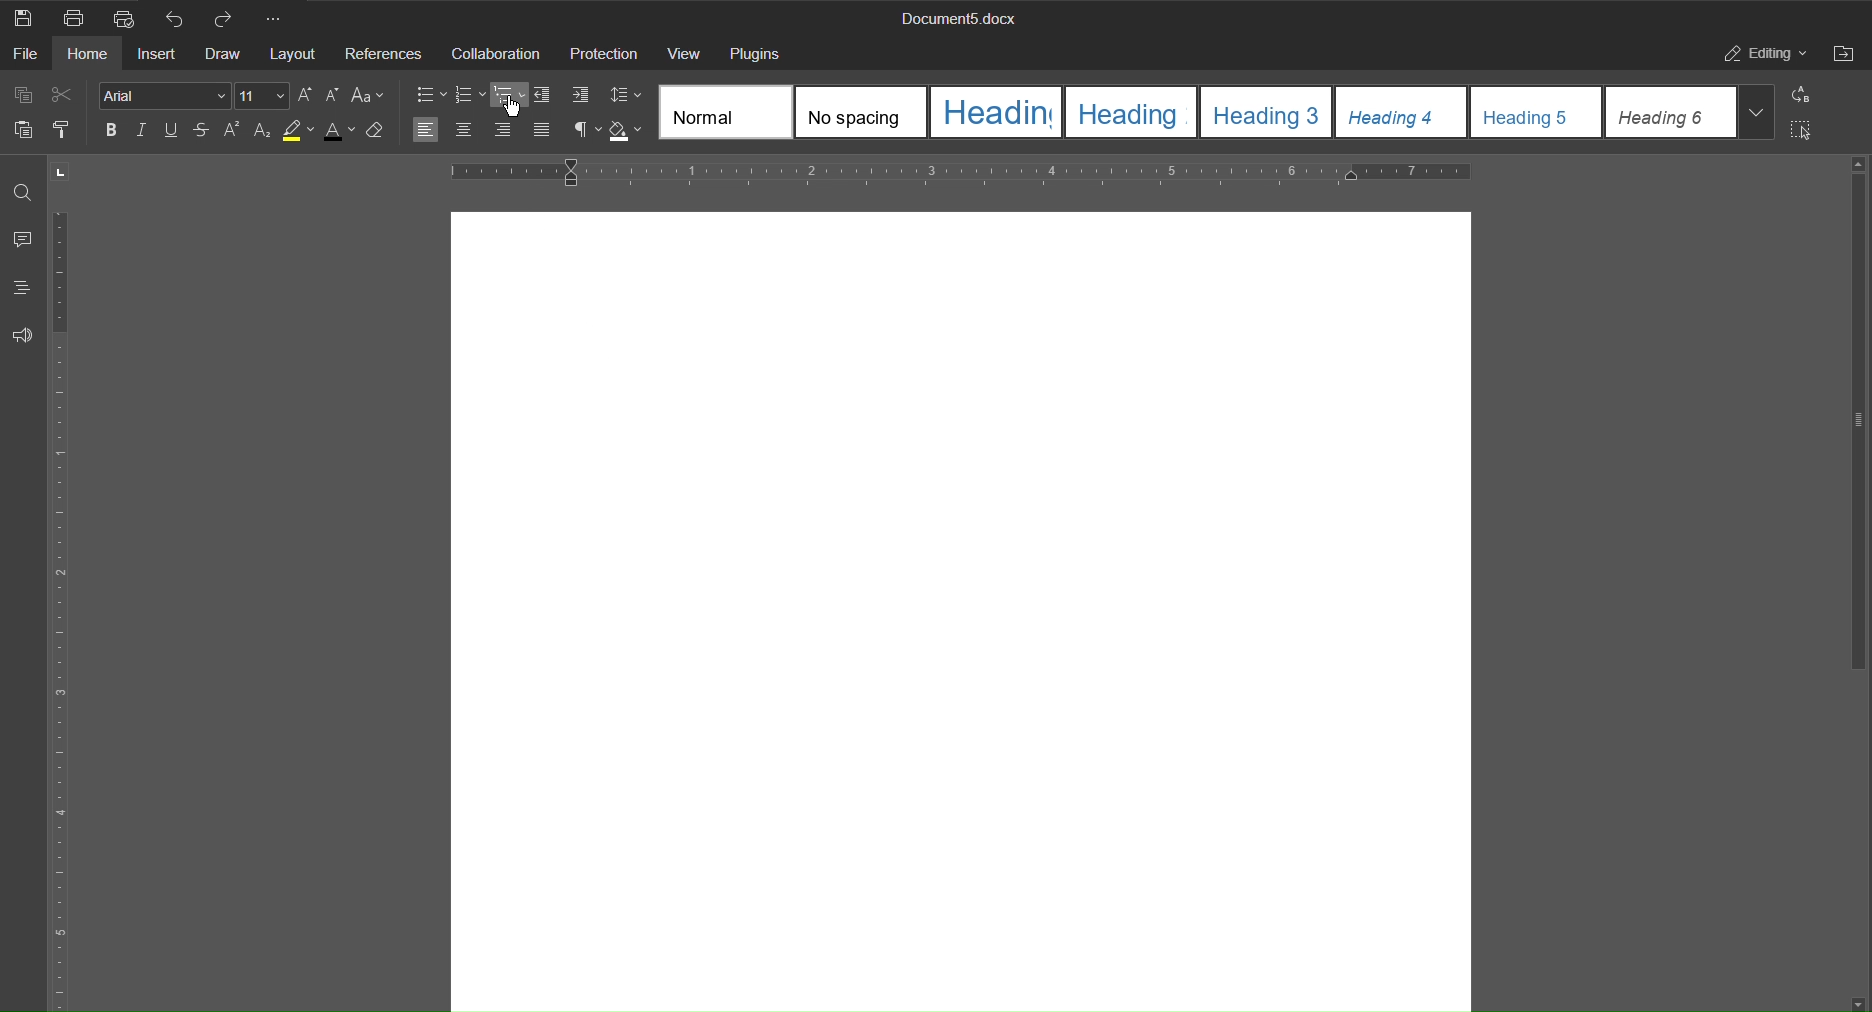  Describe the element at coordinates (627, 130) in the screenshot. I see `Shadow` at that location.